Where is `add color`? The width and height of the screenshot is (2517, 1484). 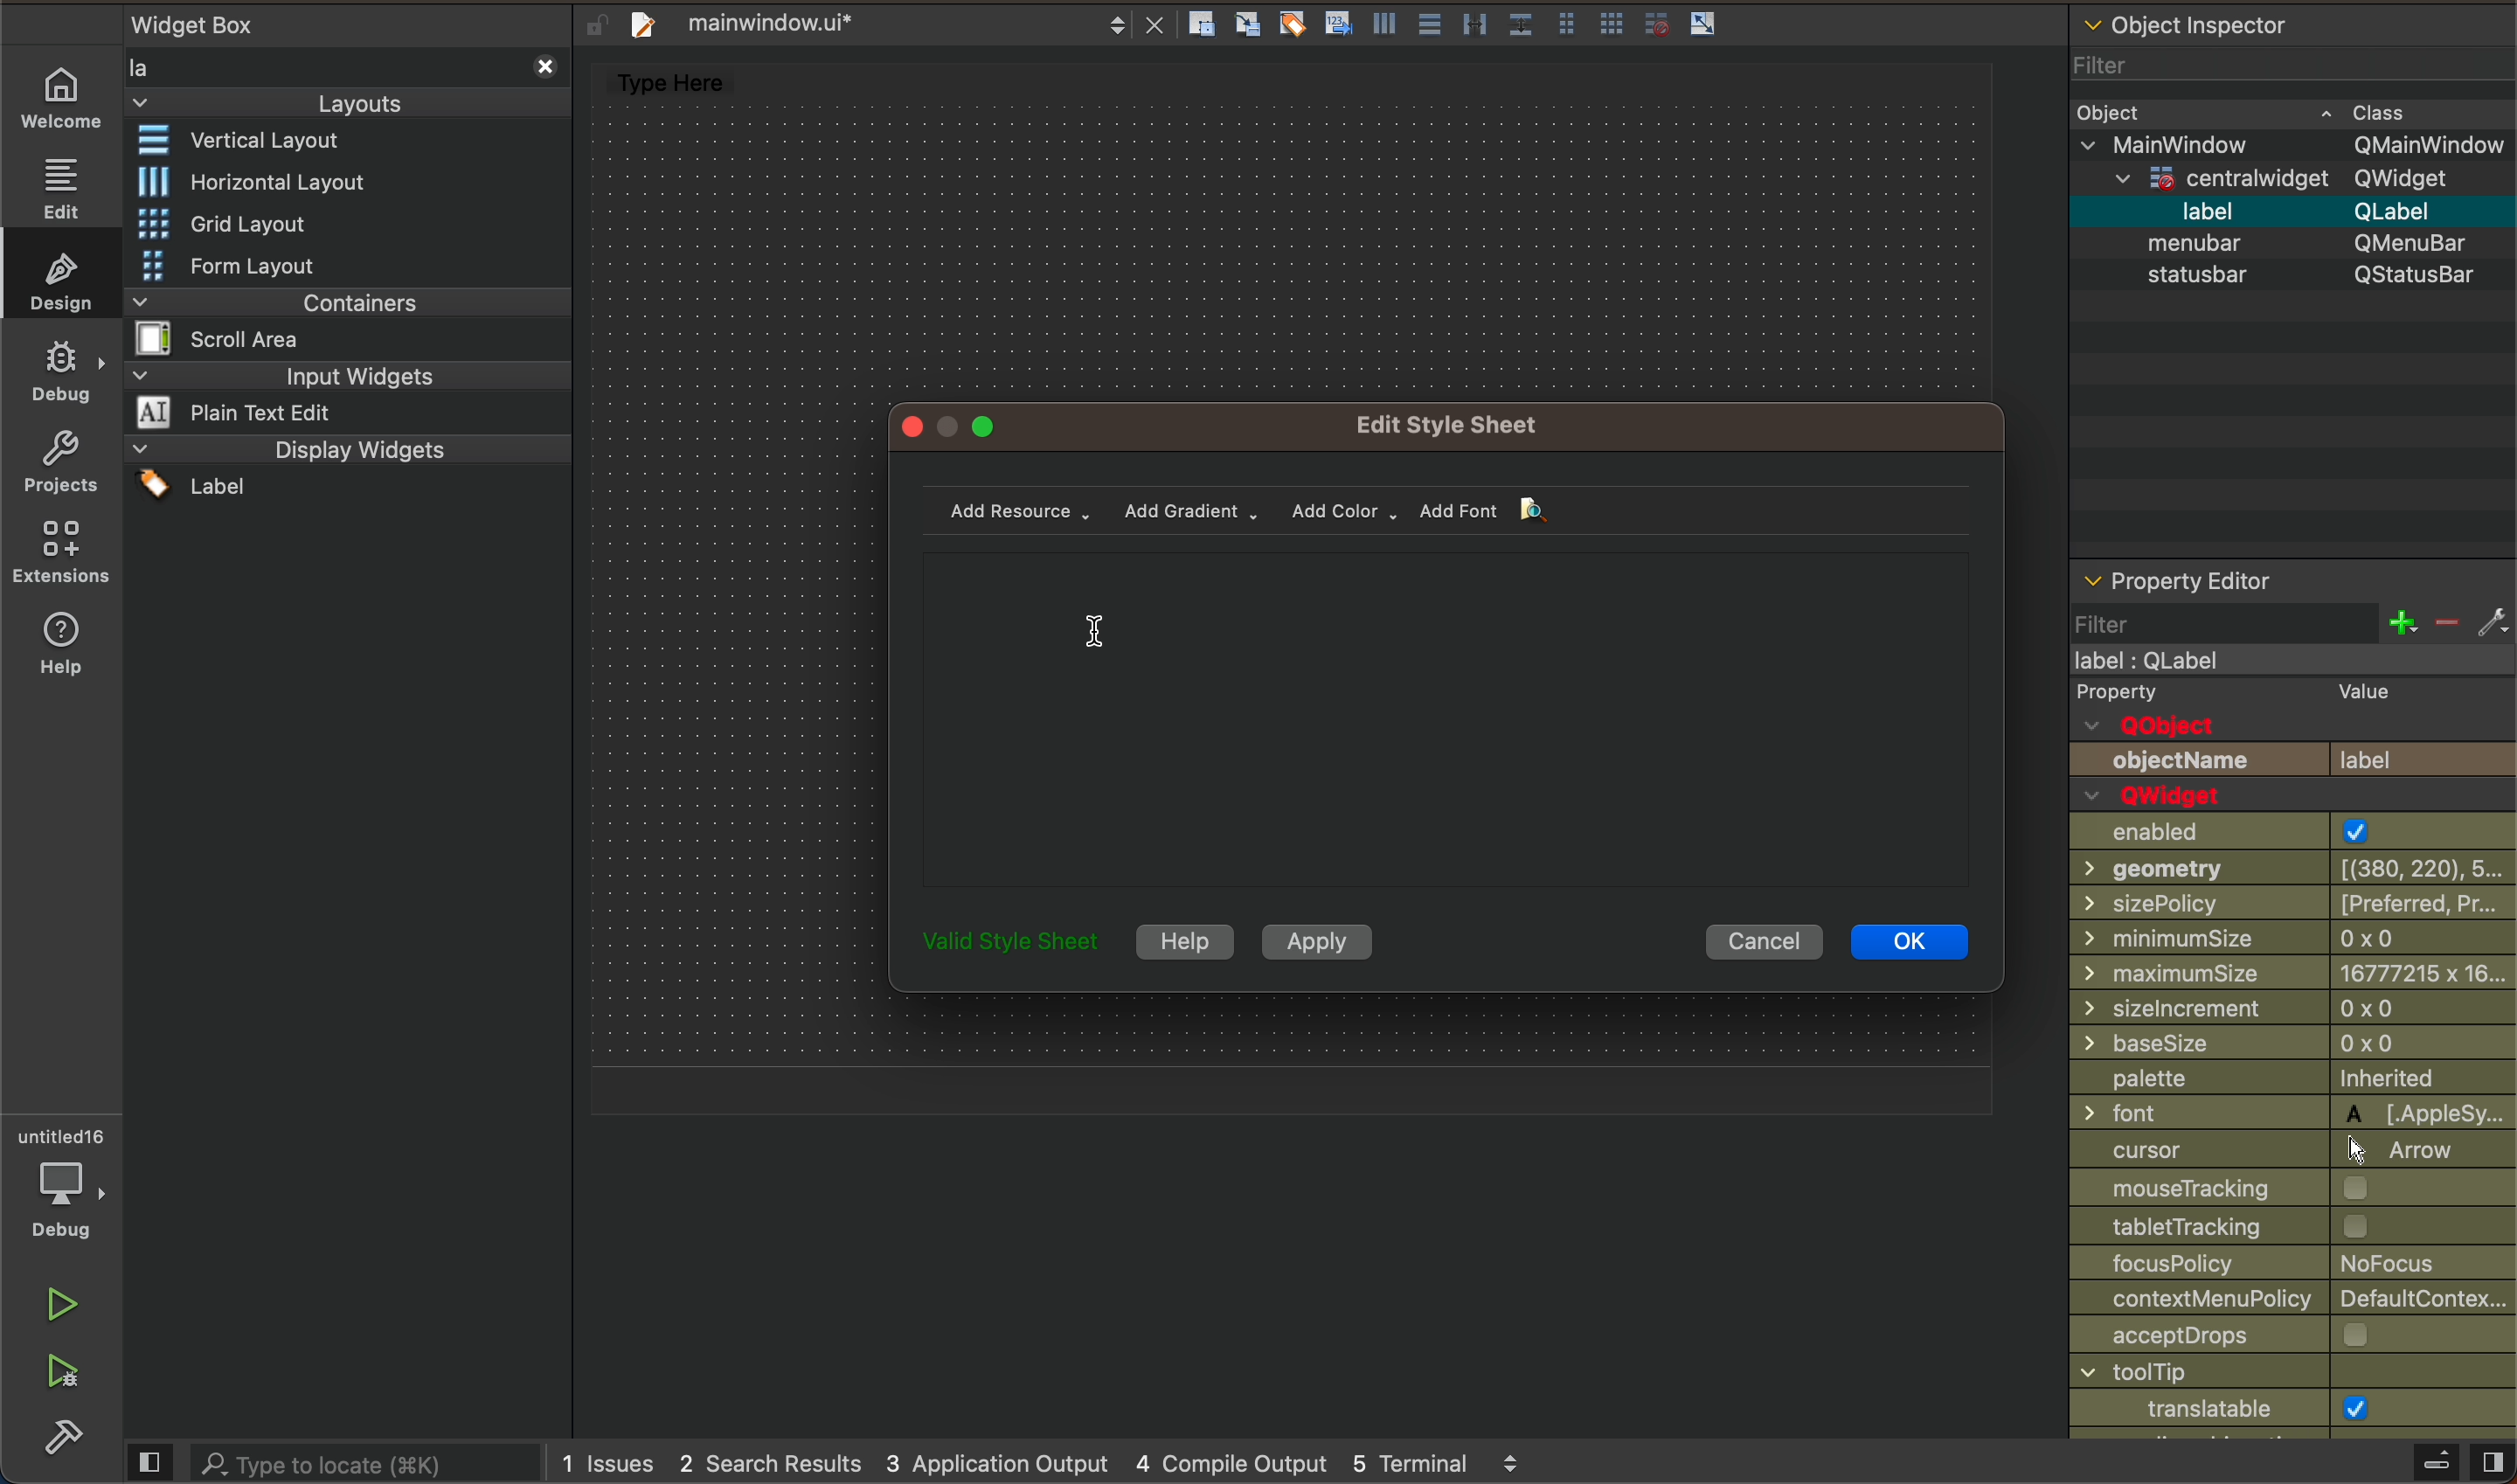 add color is located at coordinates (1338, 511).